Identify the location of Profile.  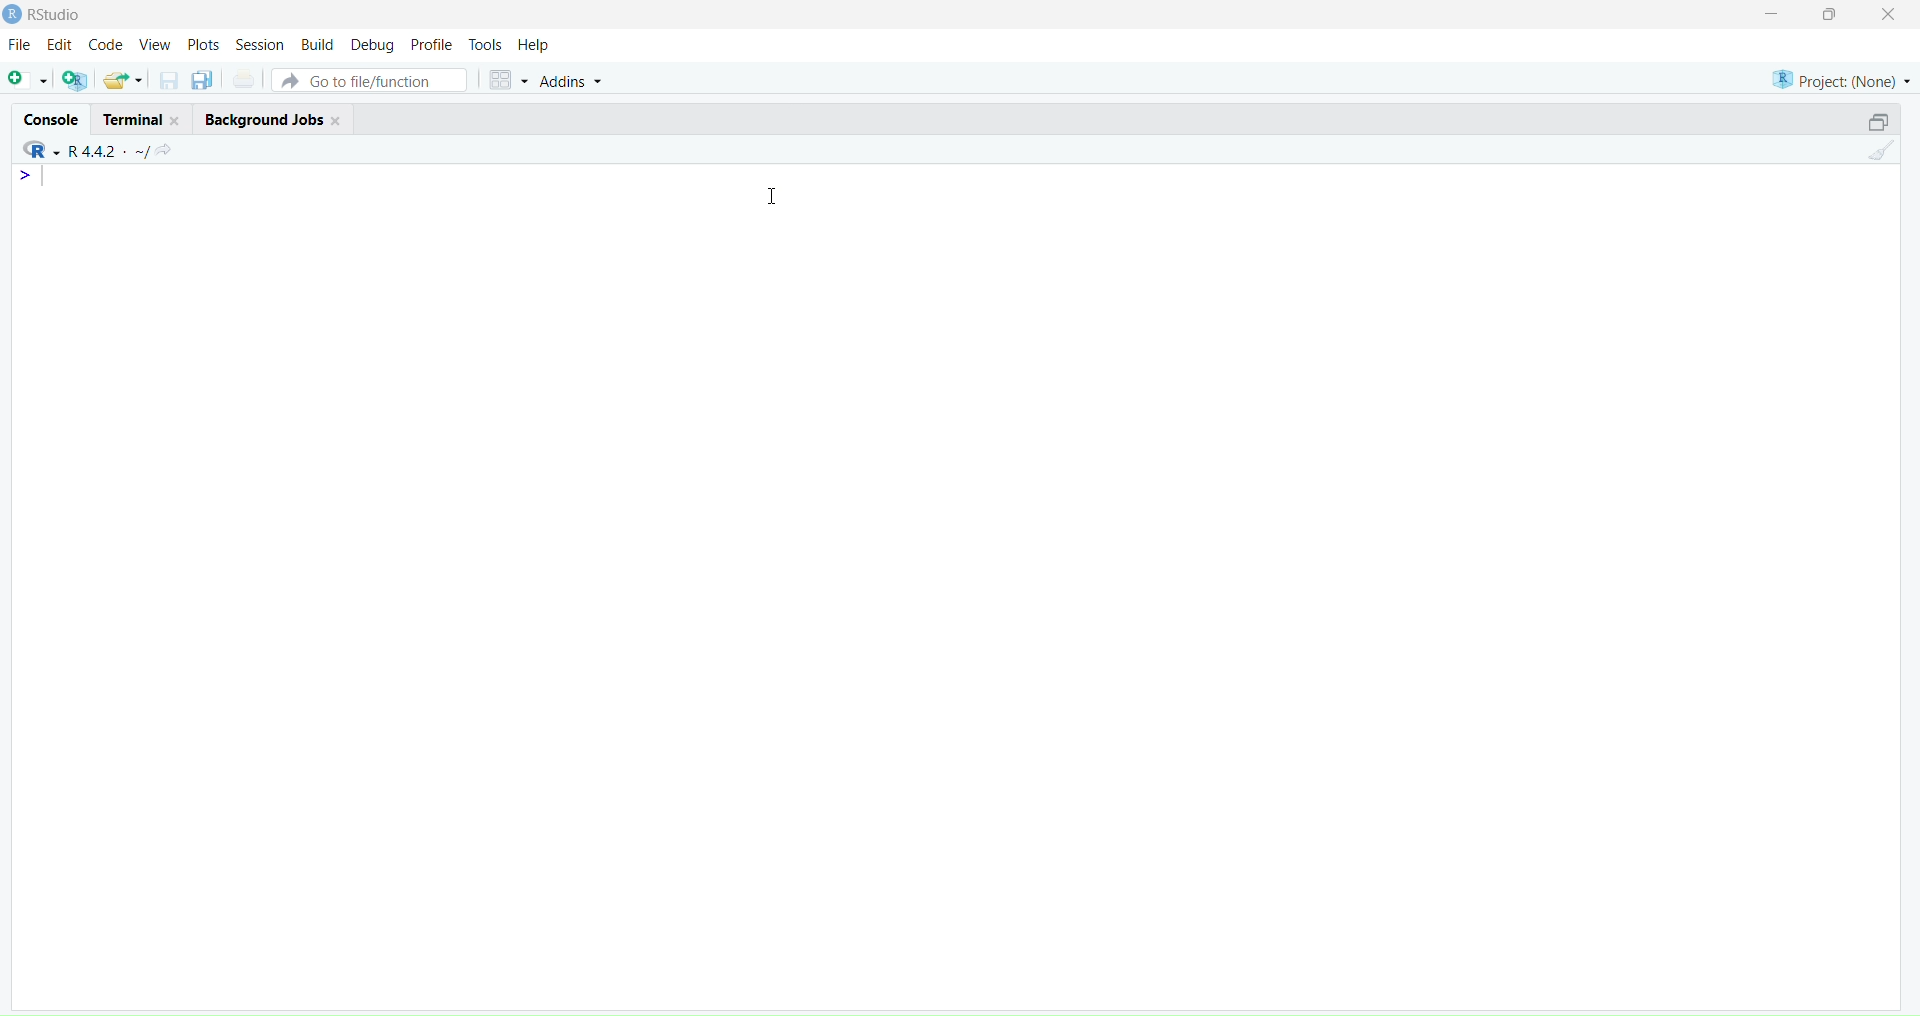
(432, 46).